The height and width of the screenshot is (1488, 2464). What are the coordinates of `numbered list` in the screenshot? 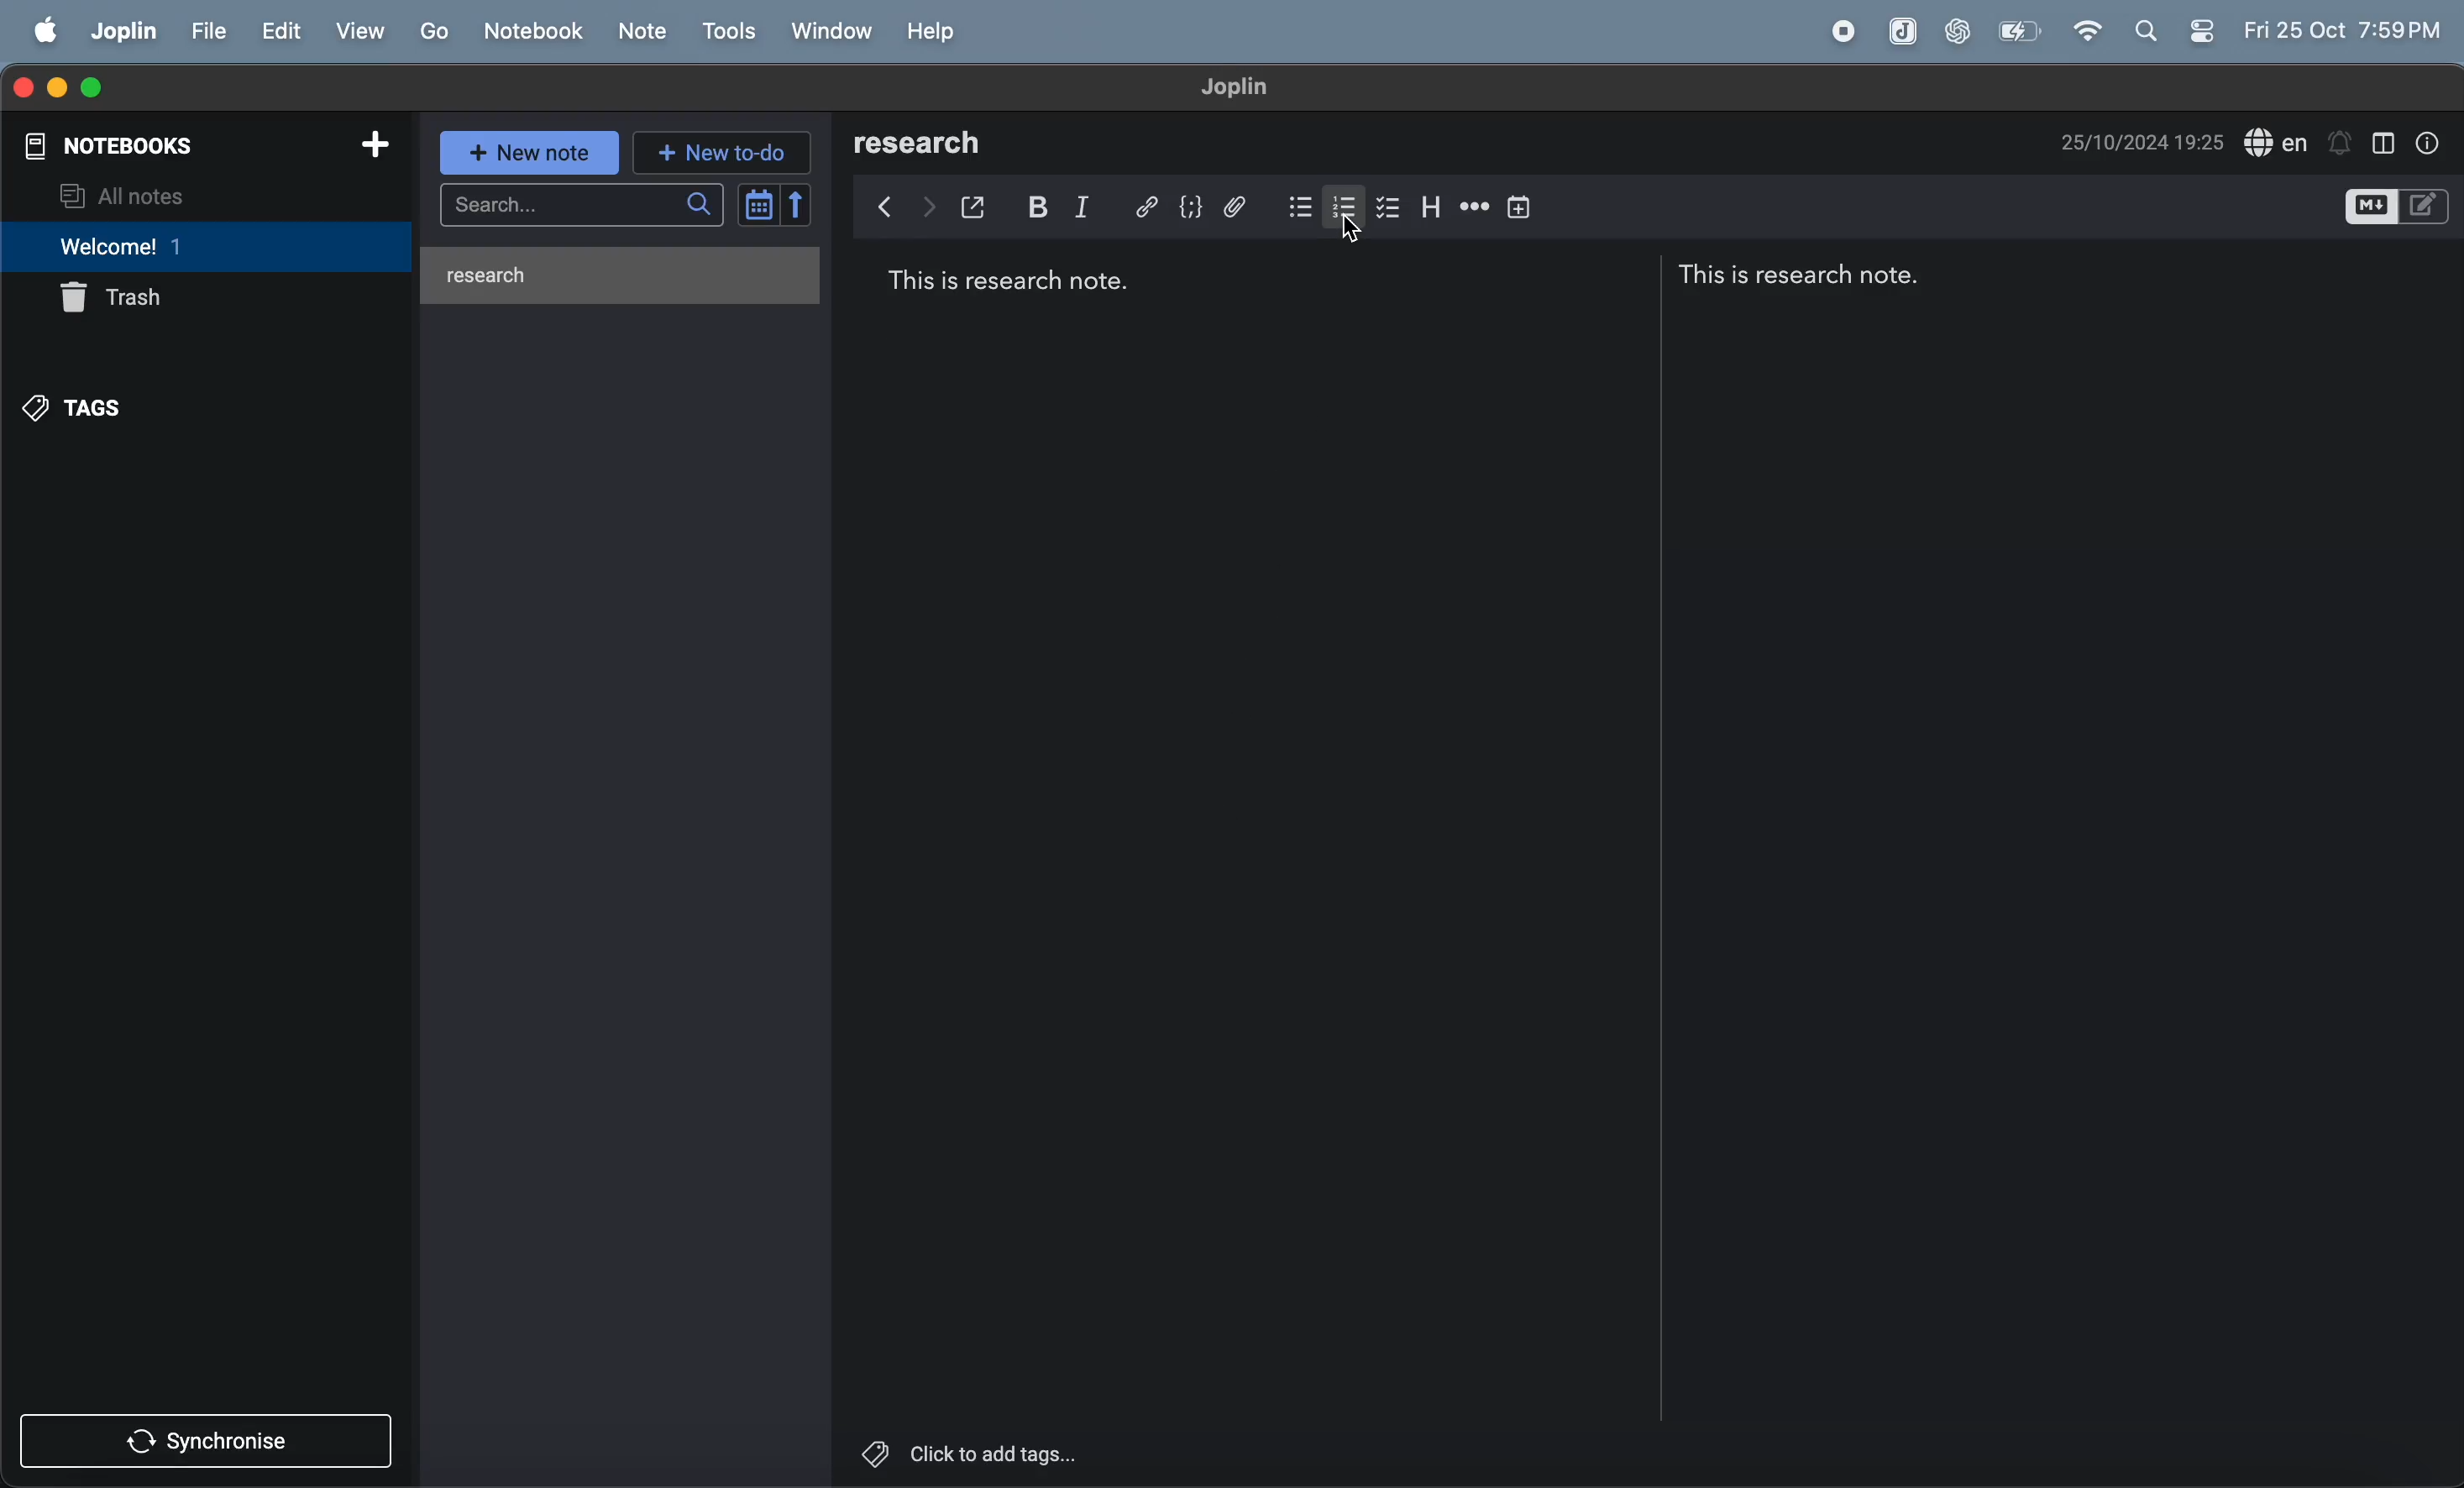 It's located at (1350, 207).